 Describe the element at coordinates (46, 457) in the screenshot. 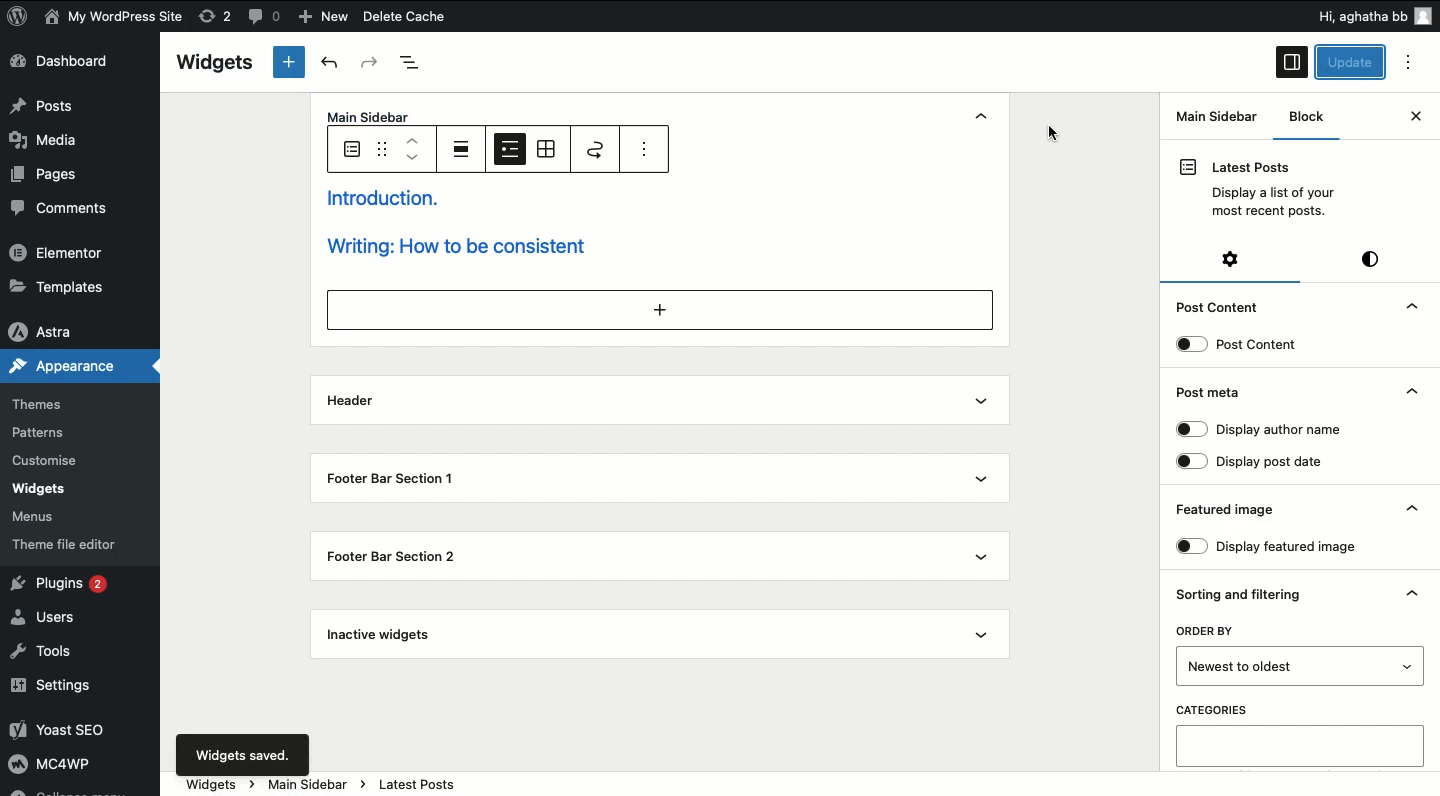

I see `Customise` at that location.